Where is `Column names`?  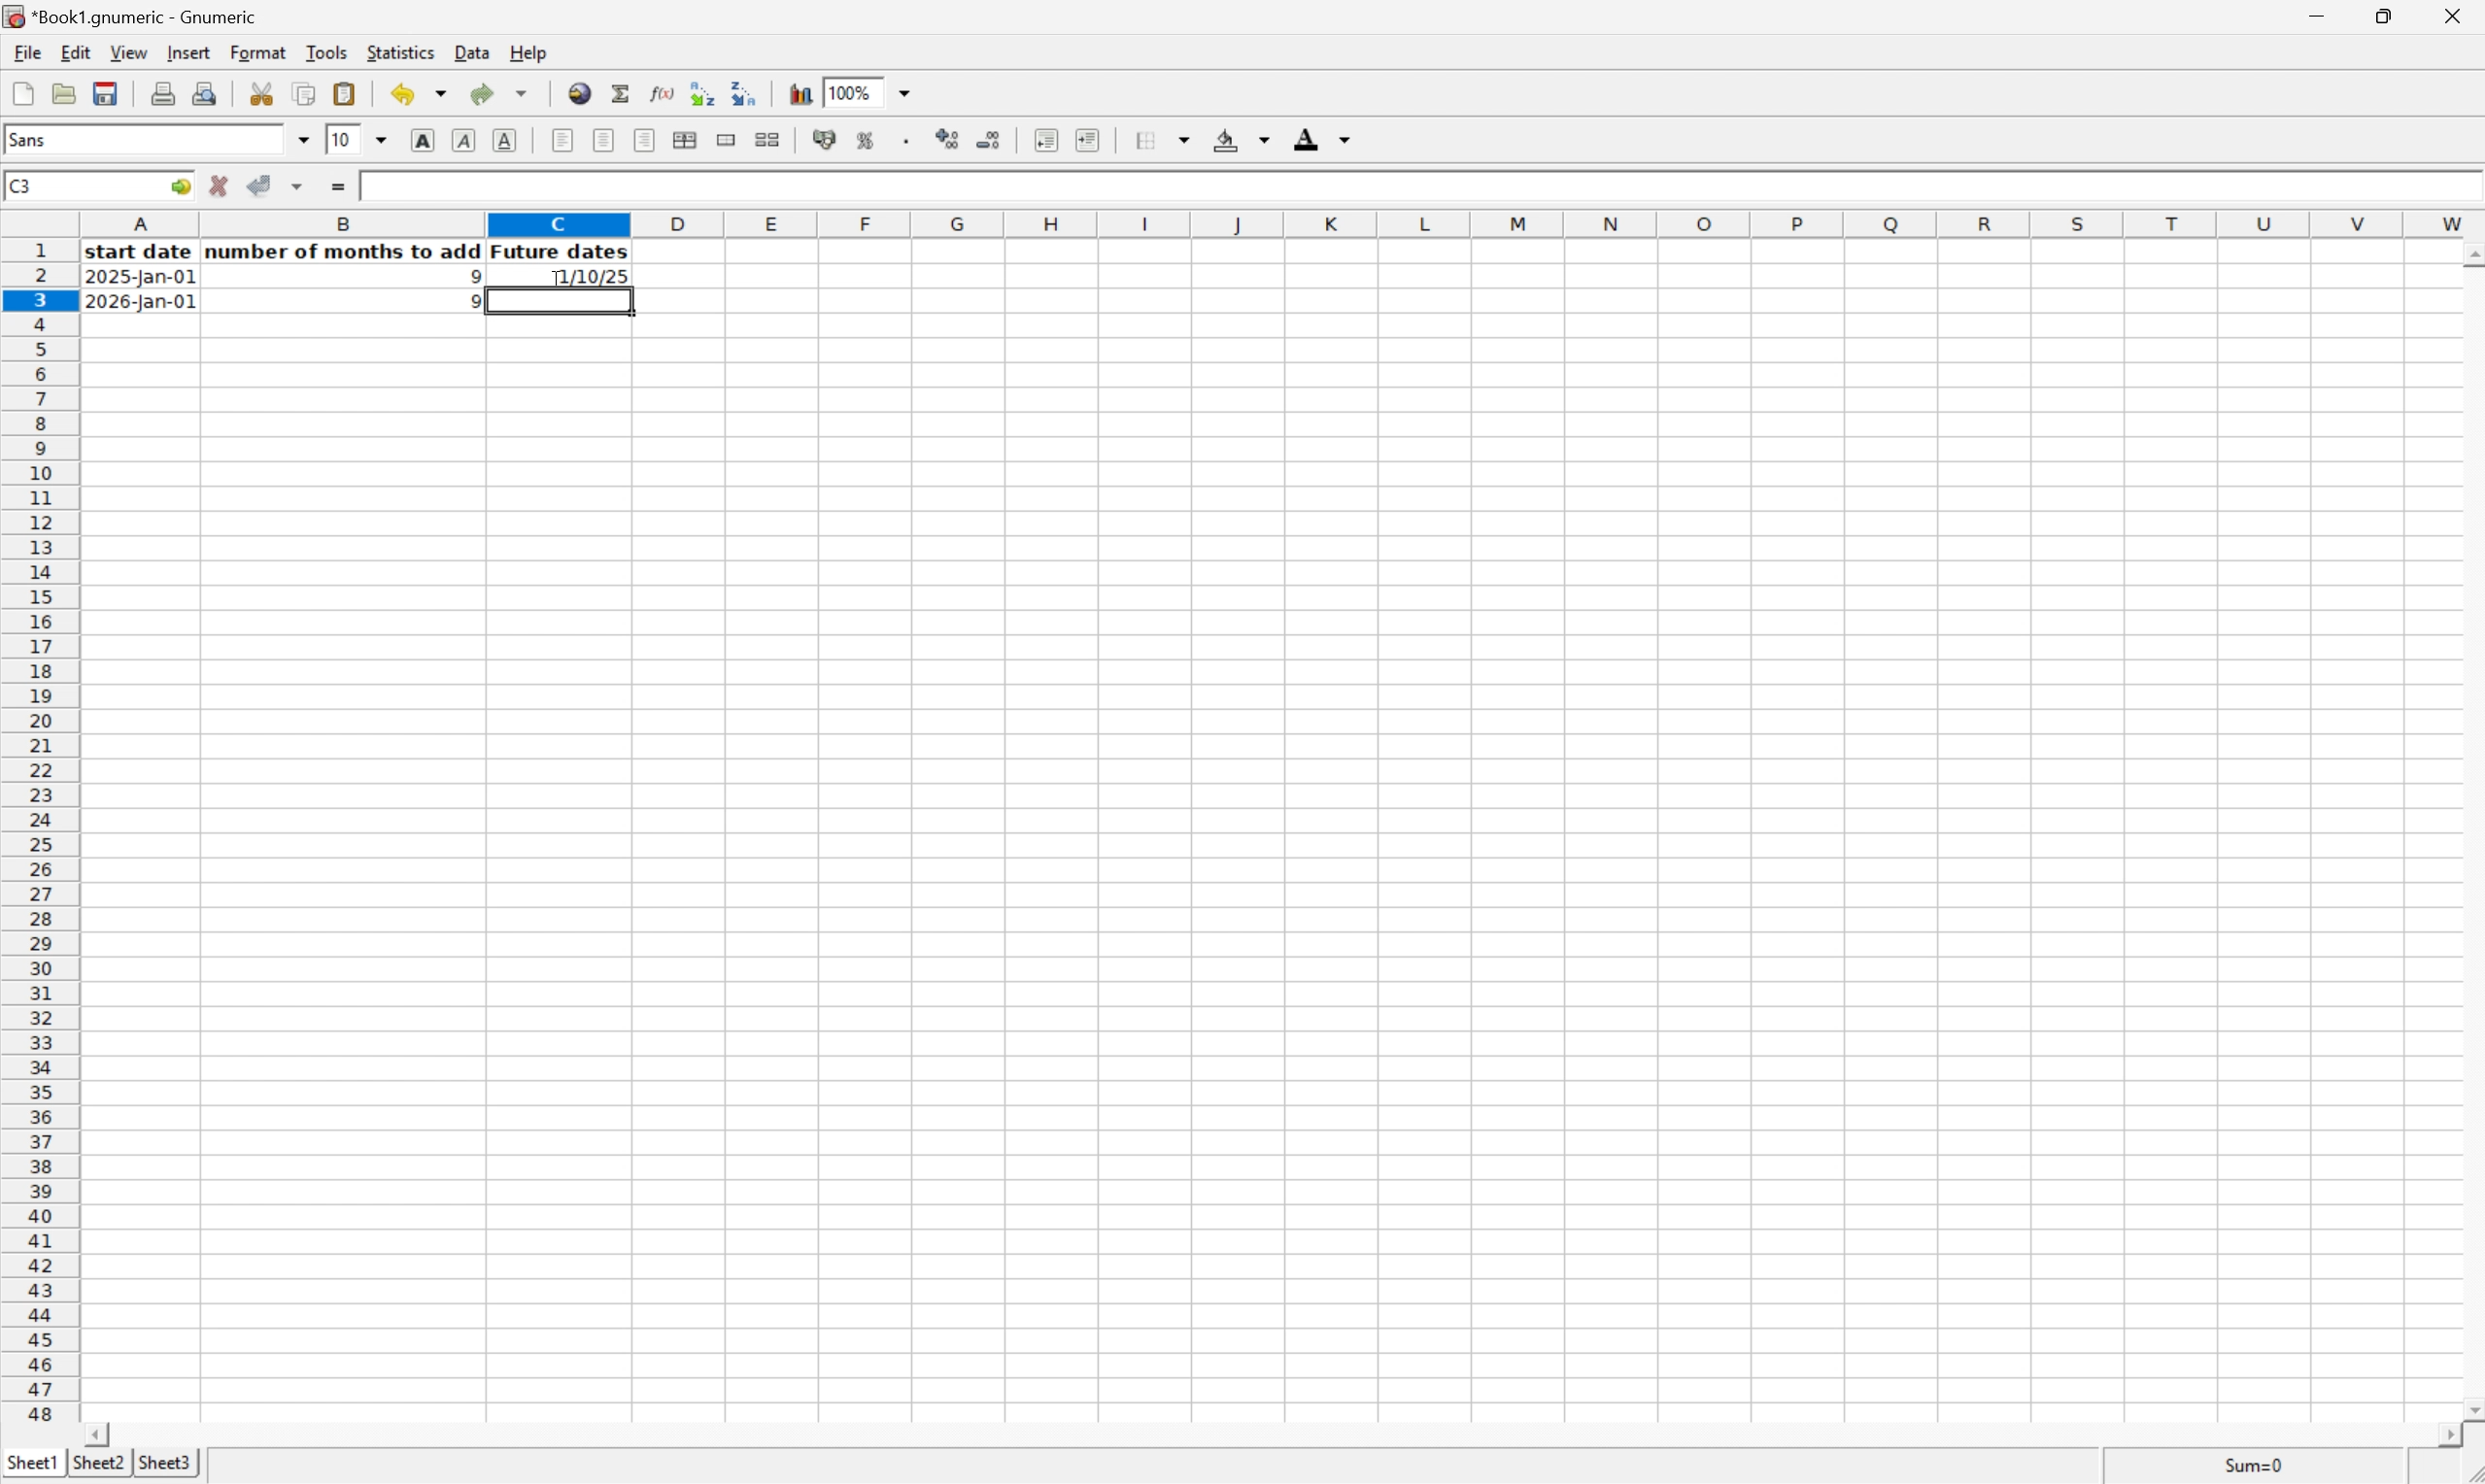
Column names is located at coordinates (1282, 225).